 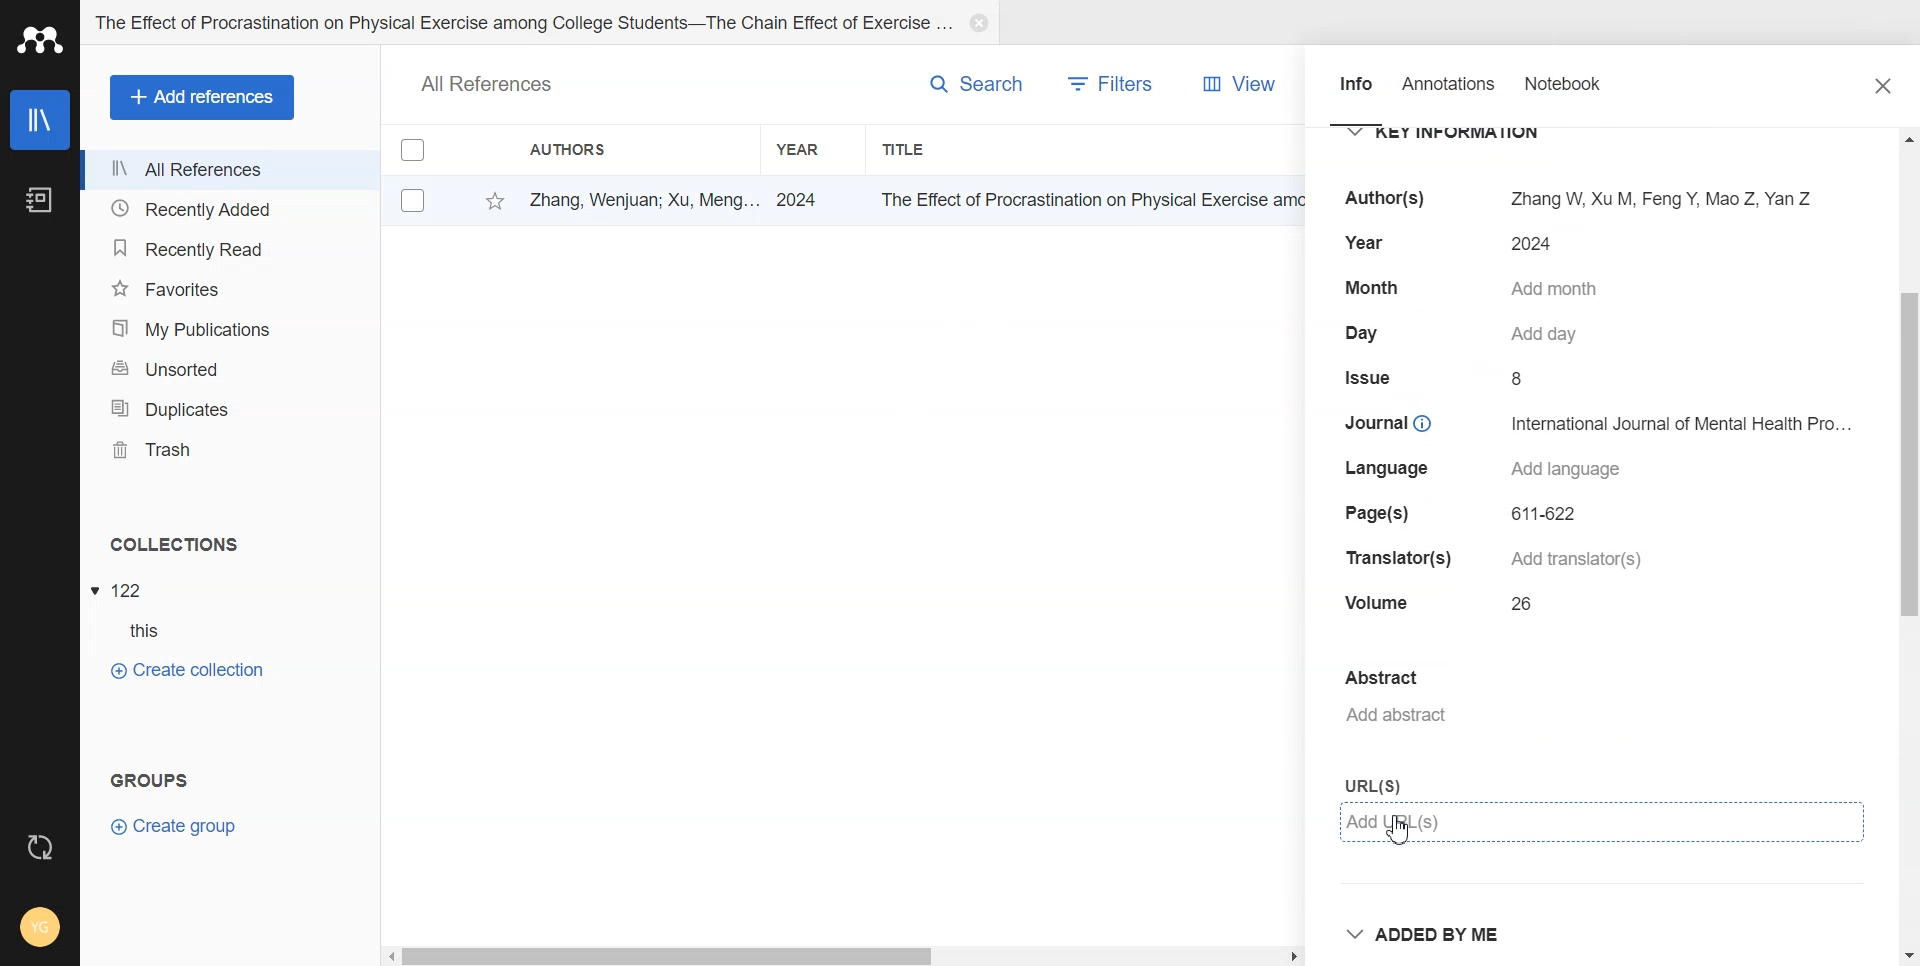 I want to click on Info, so click(x=1354, y=92).